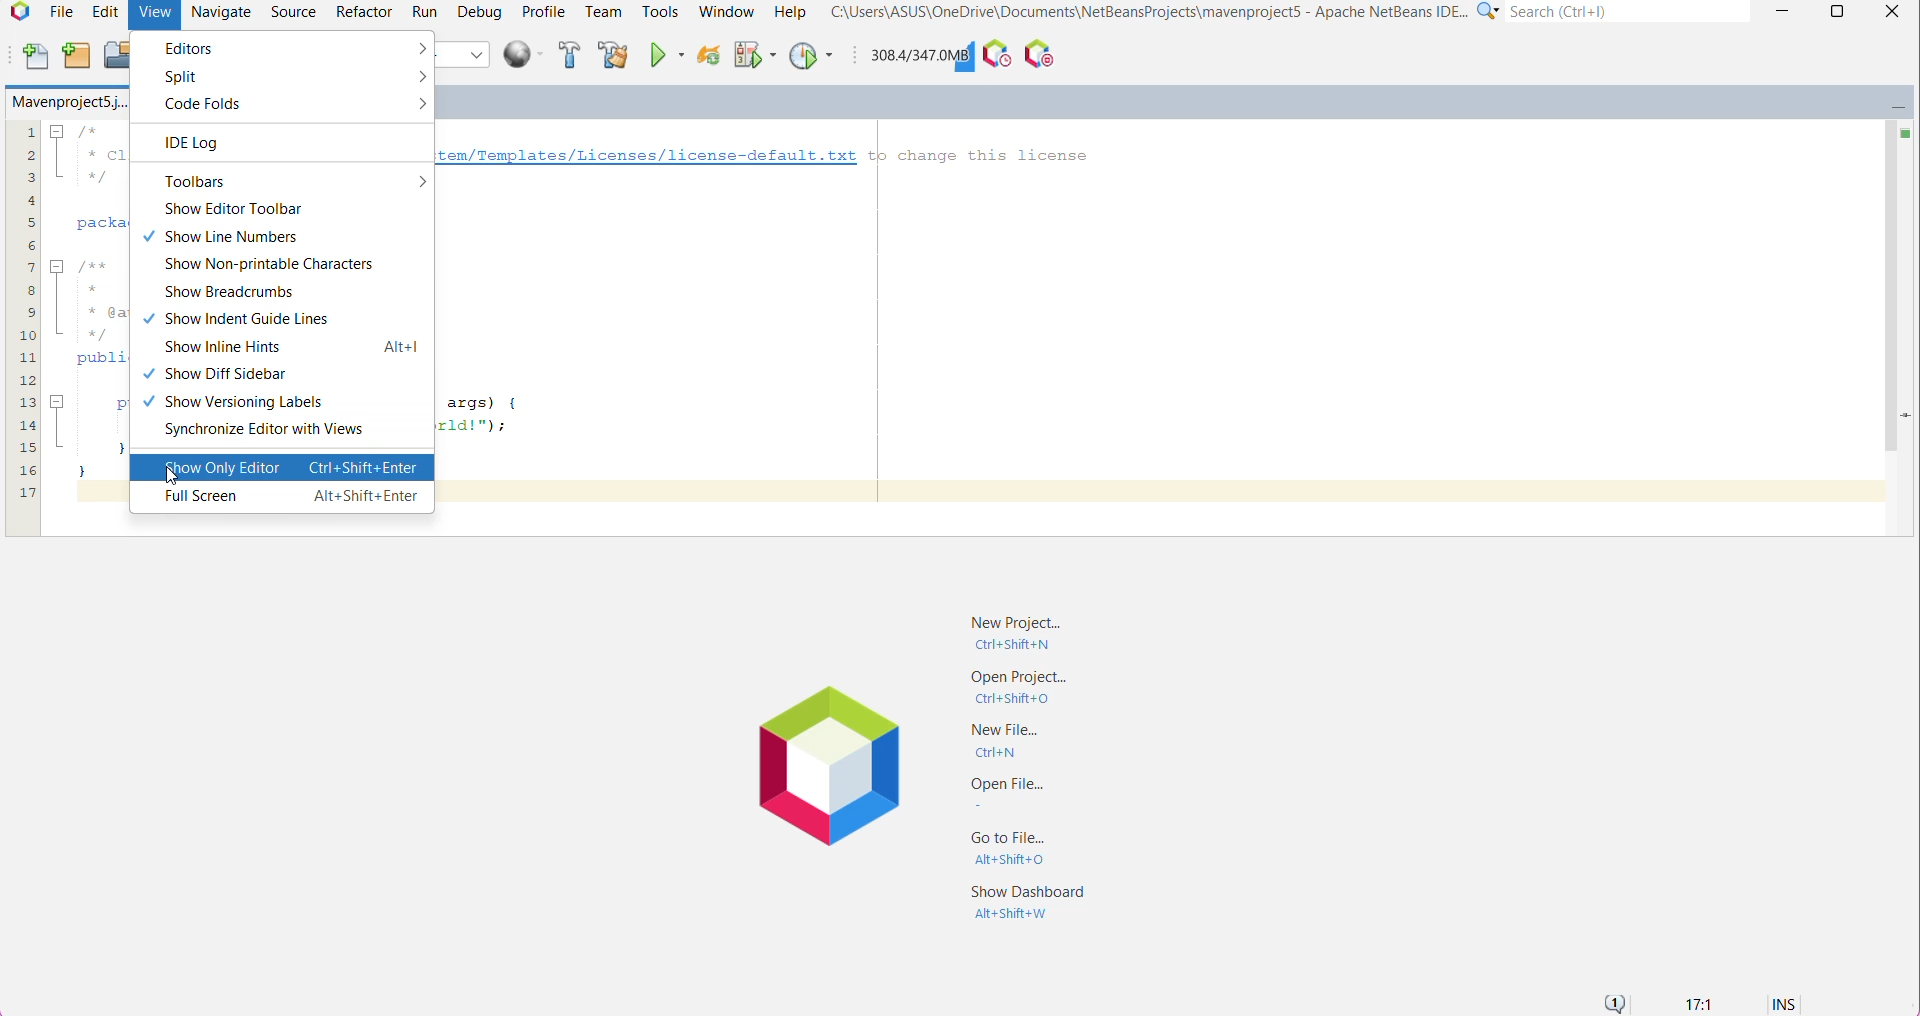 This screenshot has width=1920, height=1016. What do you see at coordinates (289, 106) in the screenshot?
I see `Code Folds` at bounding box center [289, 106].